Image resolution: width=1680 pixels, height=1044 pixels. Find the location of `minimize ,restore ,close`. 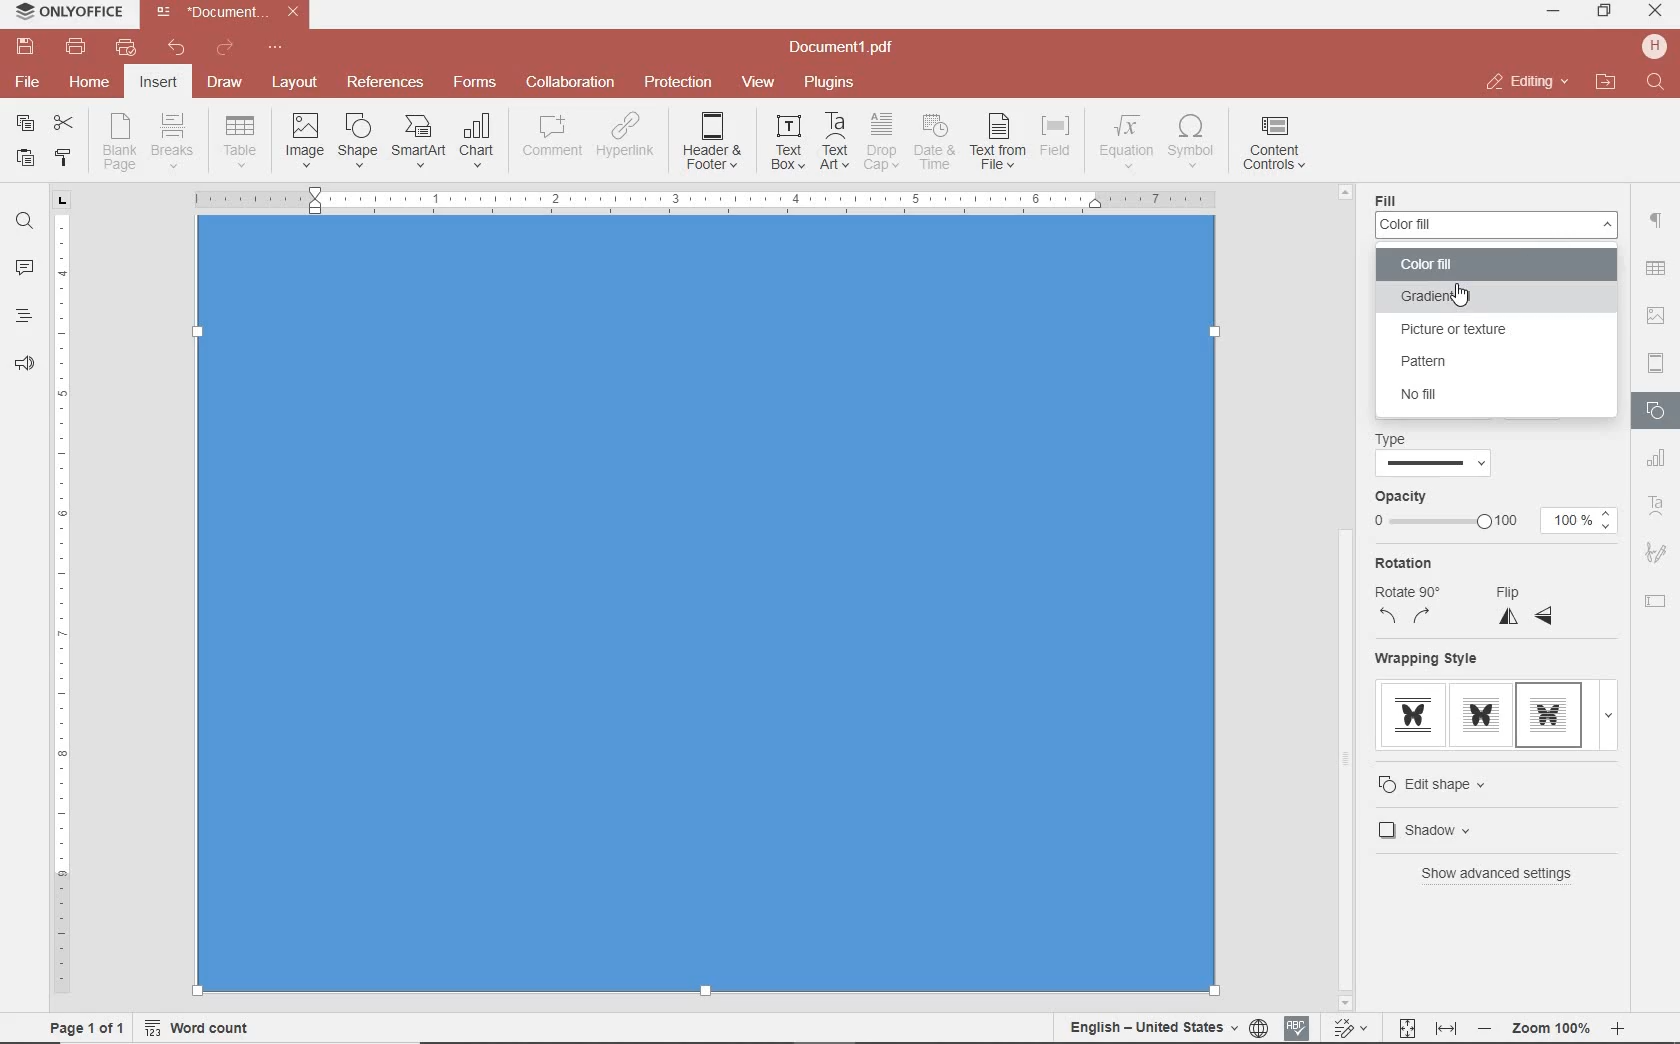

minimize ,restore ,close is located at coordinates (1659, 12).